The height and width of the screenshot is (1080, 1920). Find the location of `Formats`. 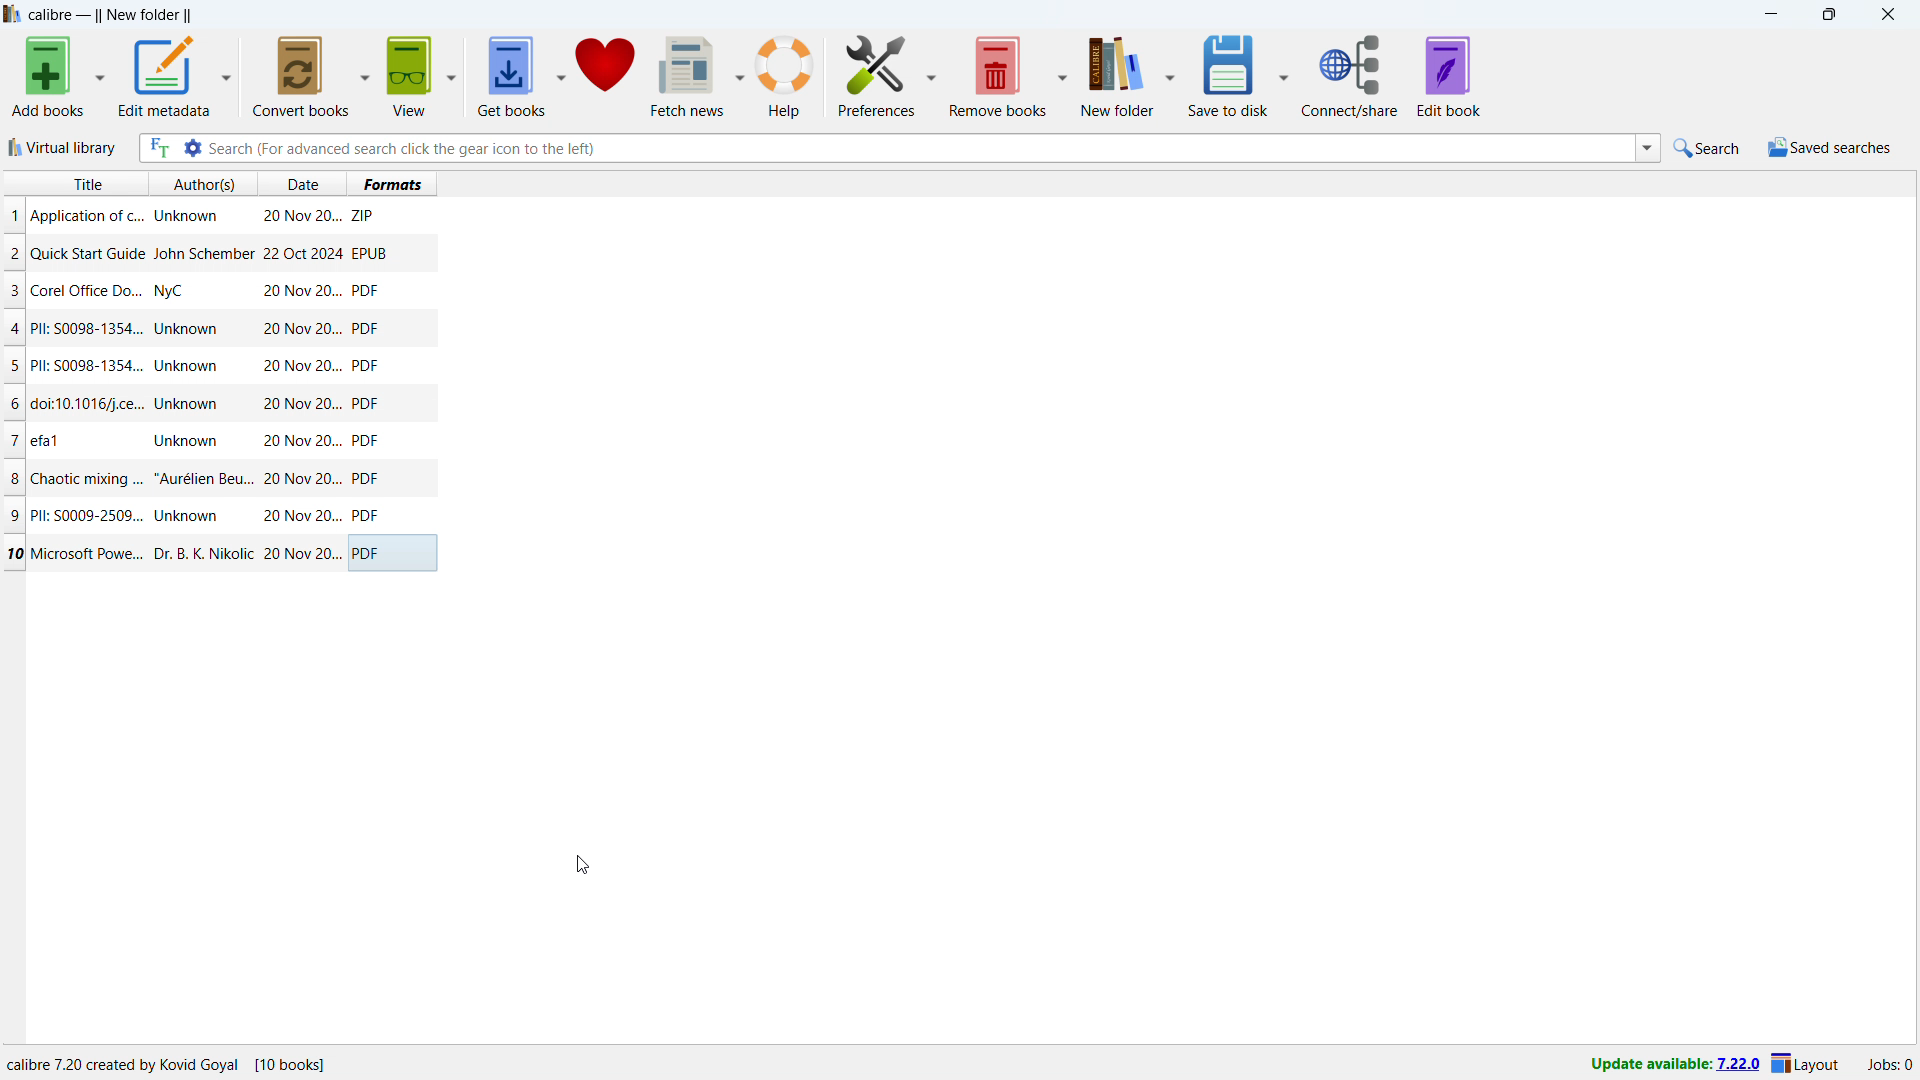

Formats is located at coordinates (393, 183).